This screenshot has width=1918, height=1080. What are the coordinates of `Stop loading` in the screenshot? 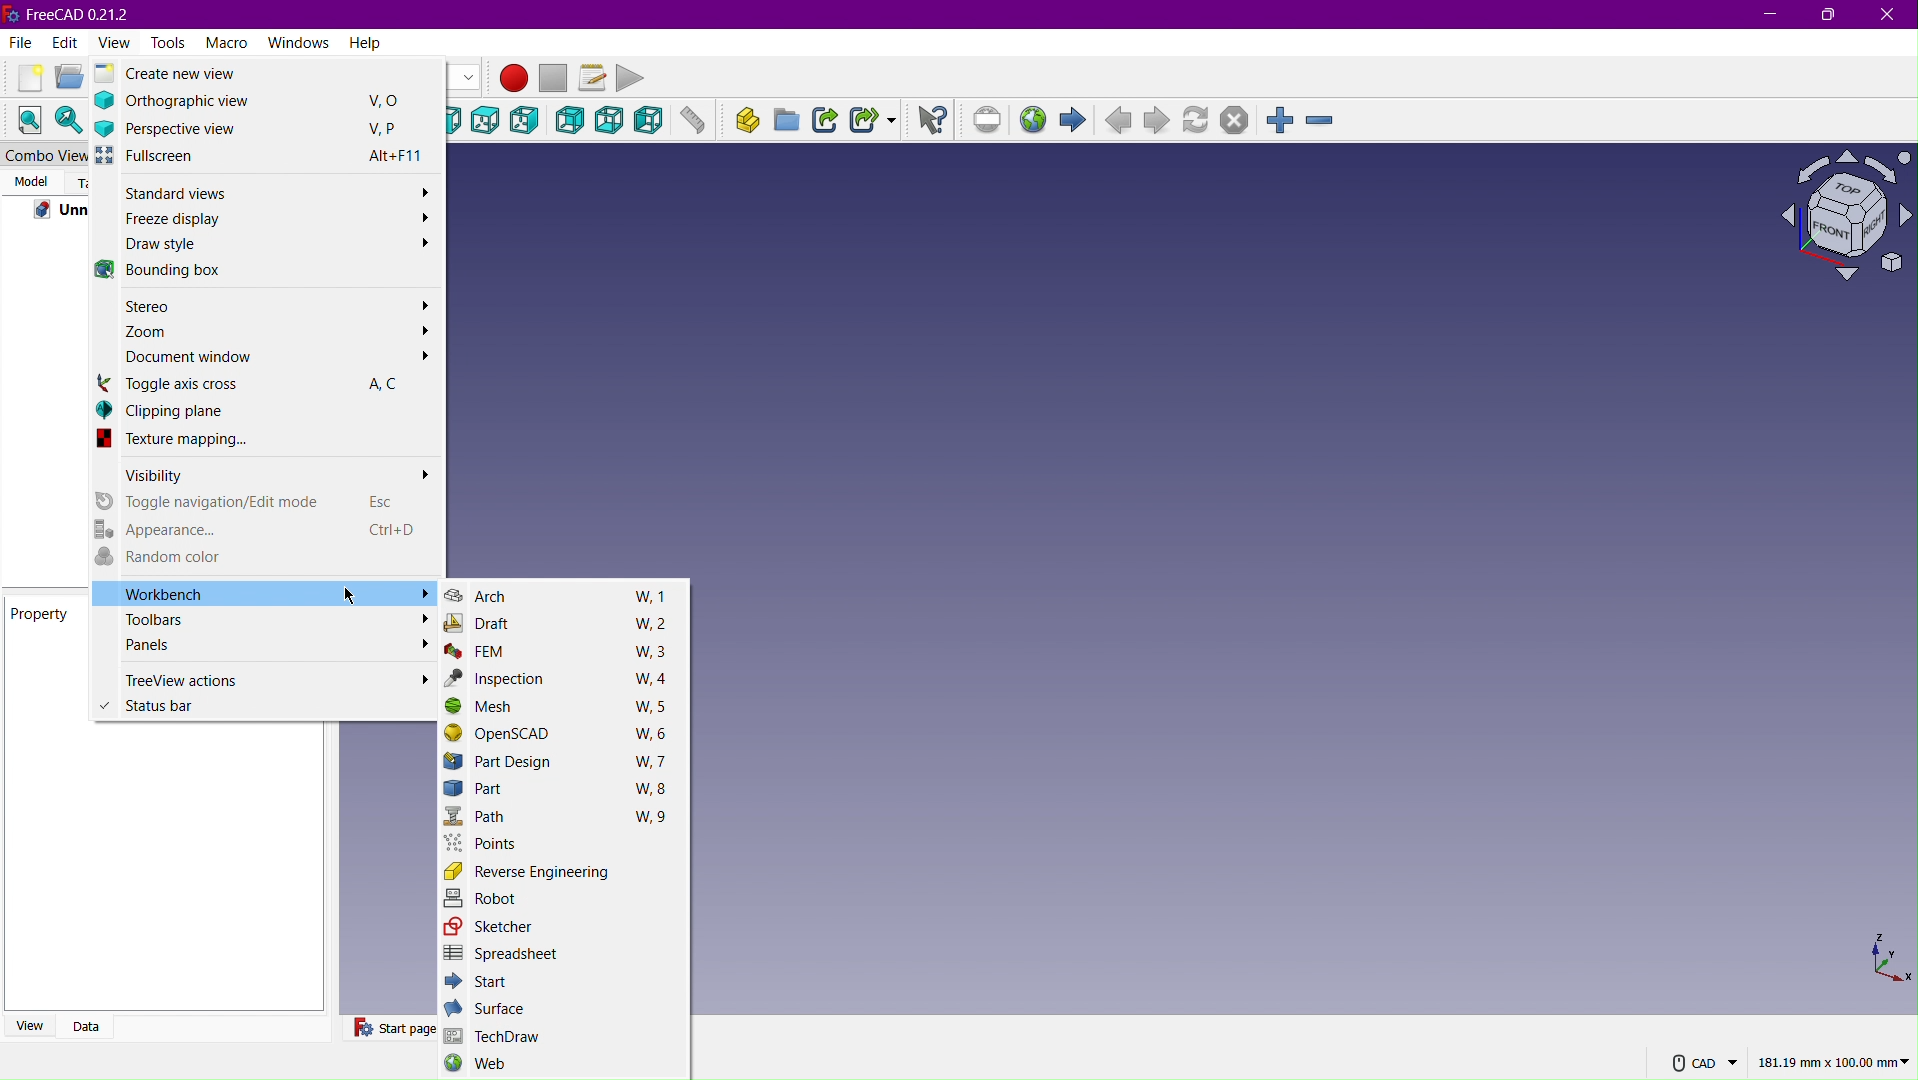 It's located at (1238, 121).